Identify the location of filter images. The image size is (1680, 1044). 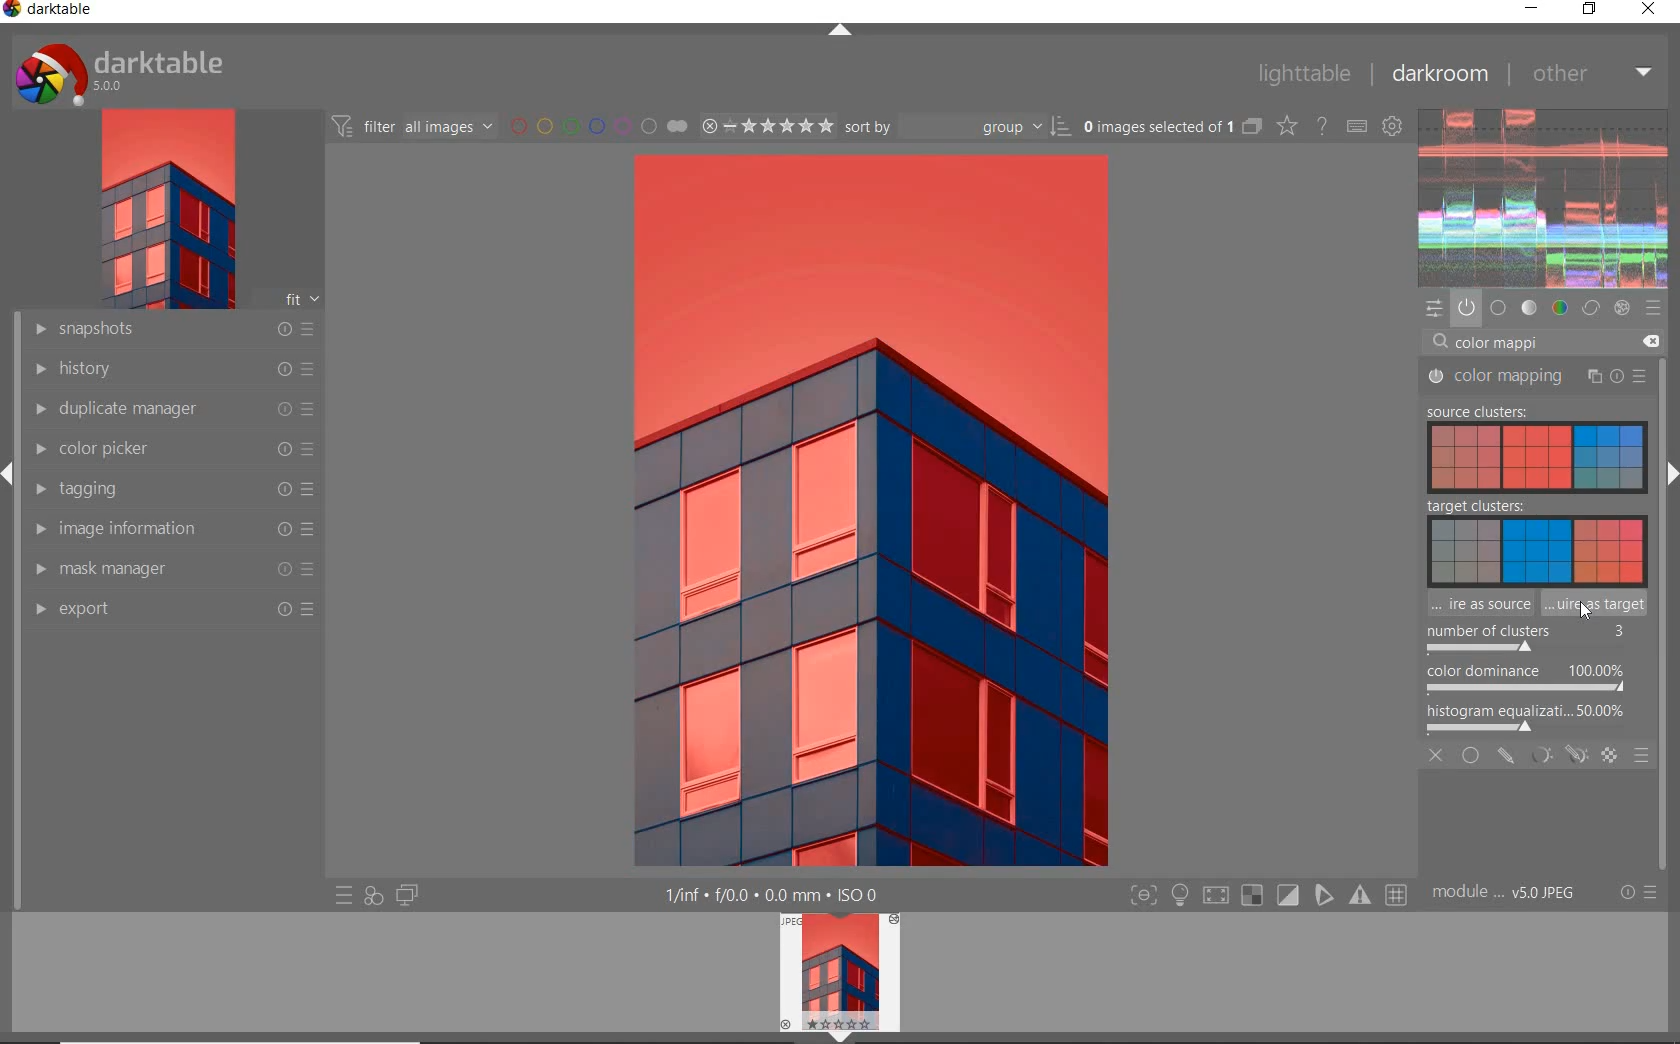
(411, 125).